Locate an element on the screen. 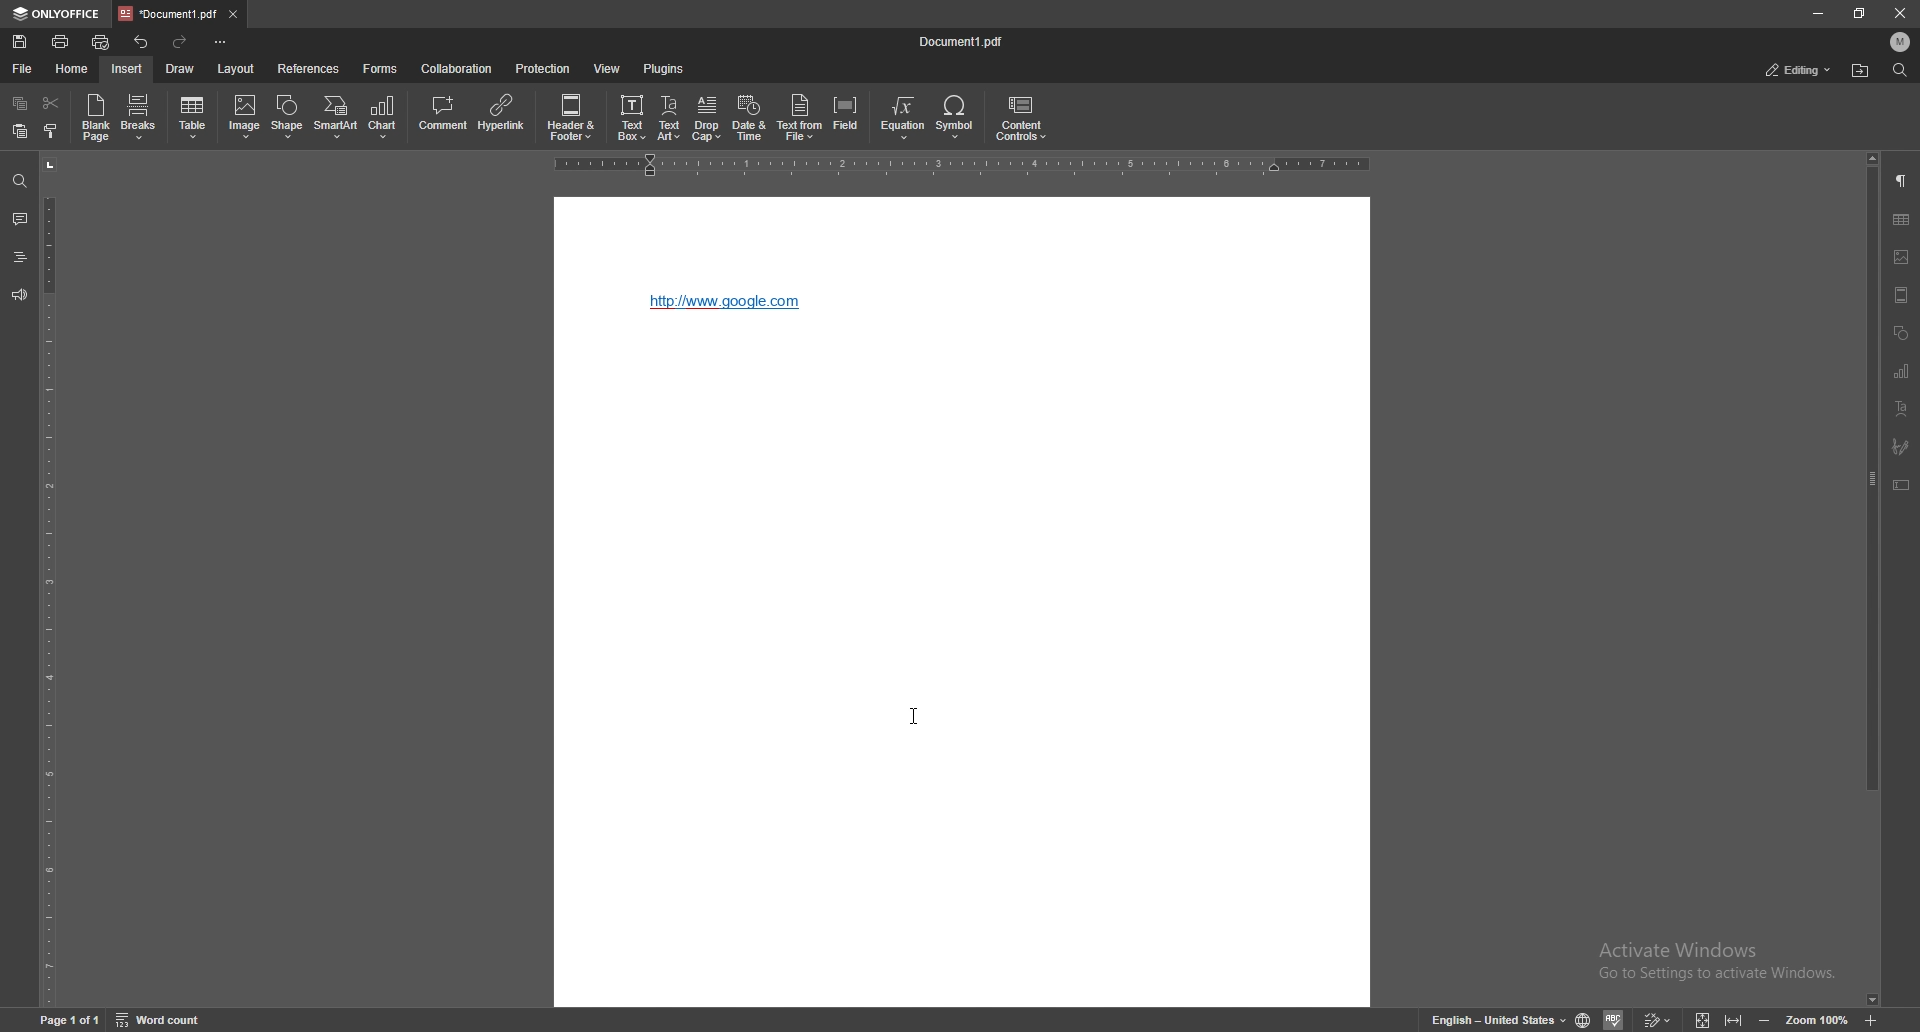  breaks is located at coordinates (139, 116).